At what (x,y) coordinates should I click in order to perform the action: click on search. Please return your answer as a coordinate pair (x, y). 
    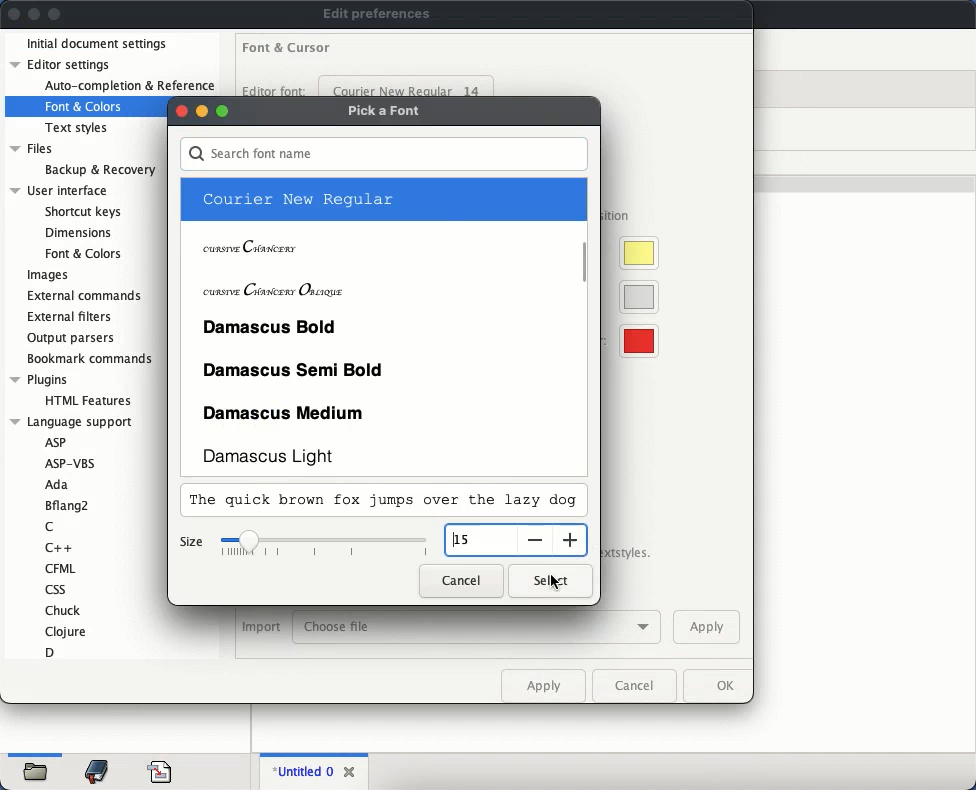
    Looking at the image, I should click on (384, 155).